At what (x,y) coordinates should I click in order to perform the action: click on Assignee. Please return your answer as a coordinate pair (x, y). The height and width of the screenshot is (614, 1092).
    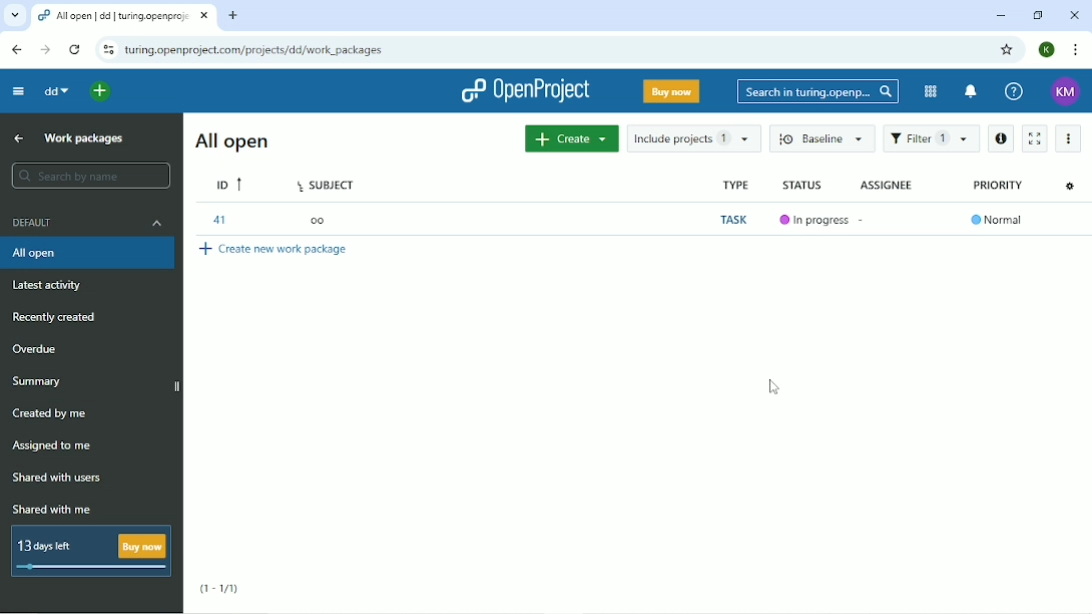
    Looking at the image, I should click on (883, 186).